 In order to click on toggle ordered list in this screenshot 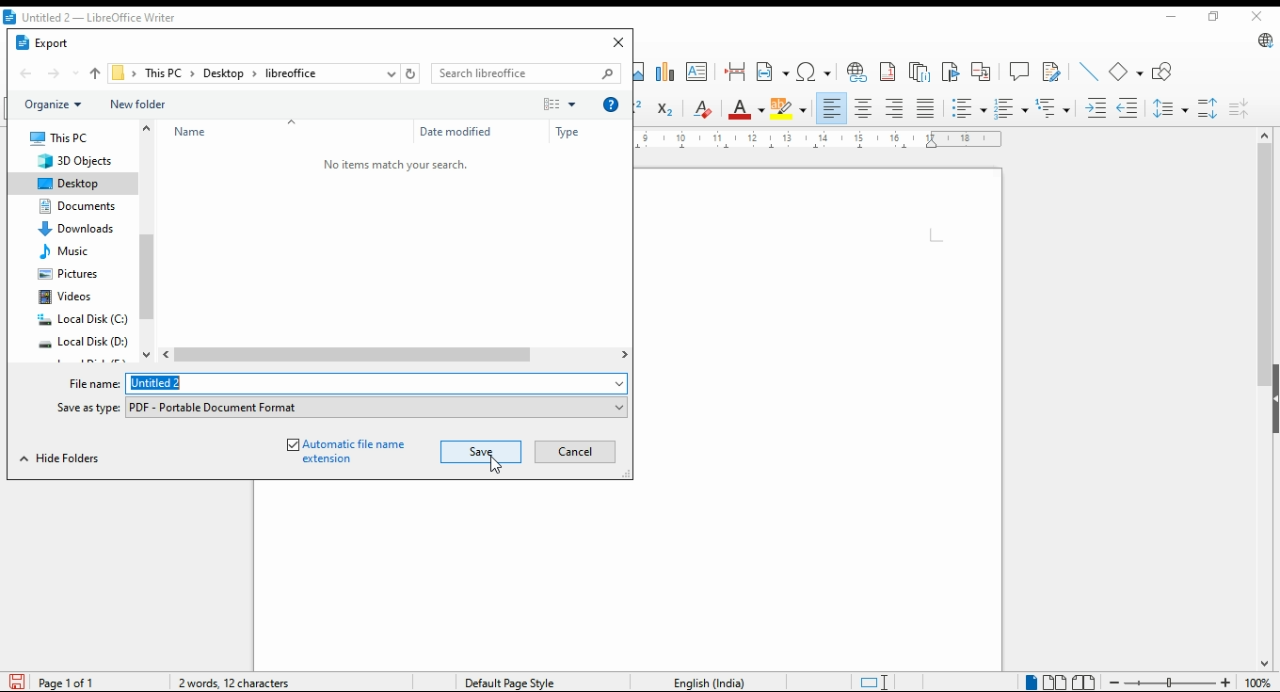, I will do `click(970, 109)`.